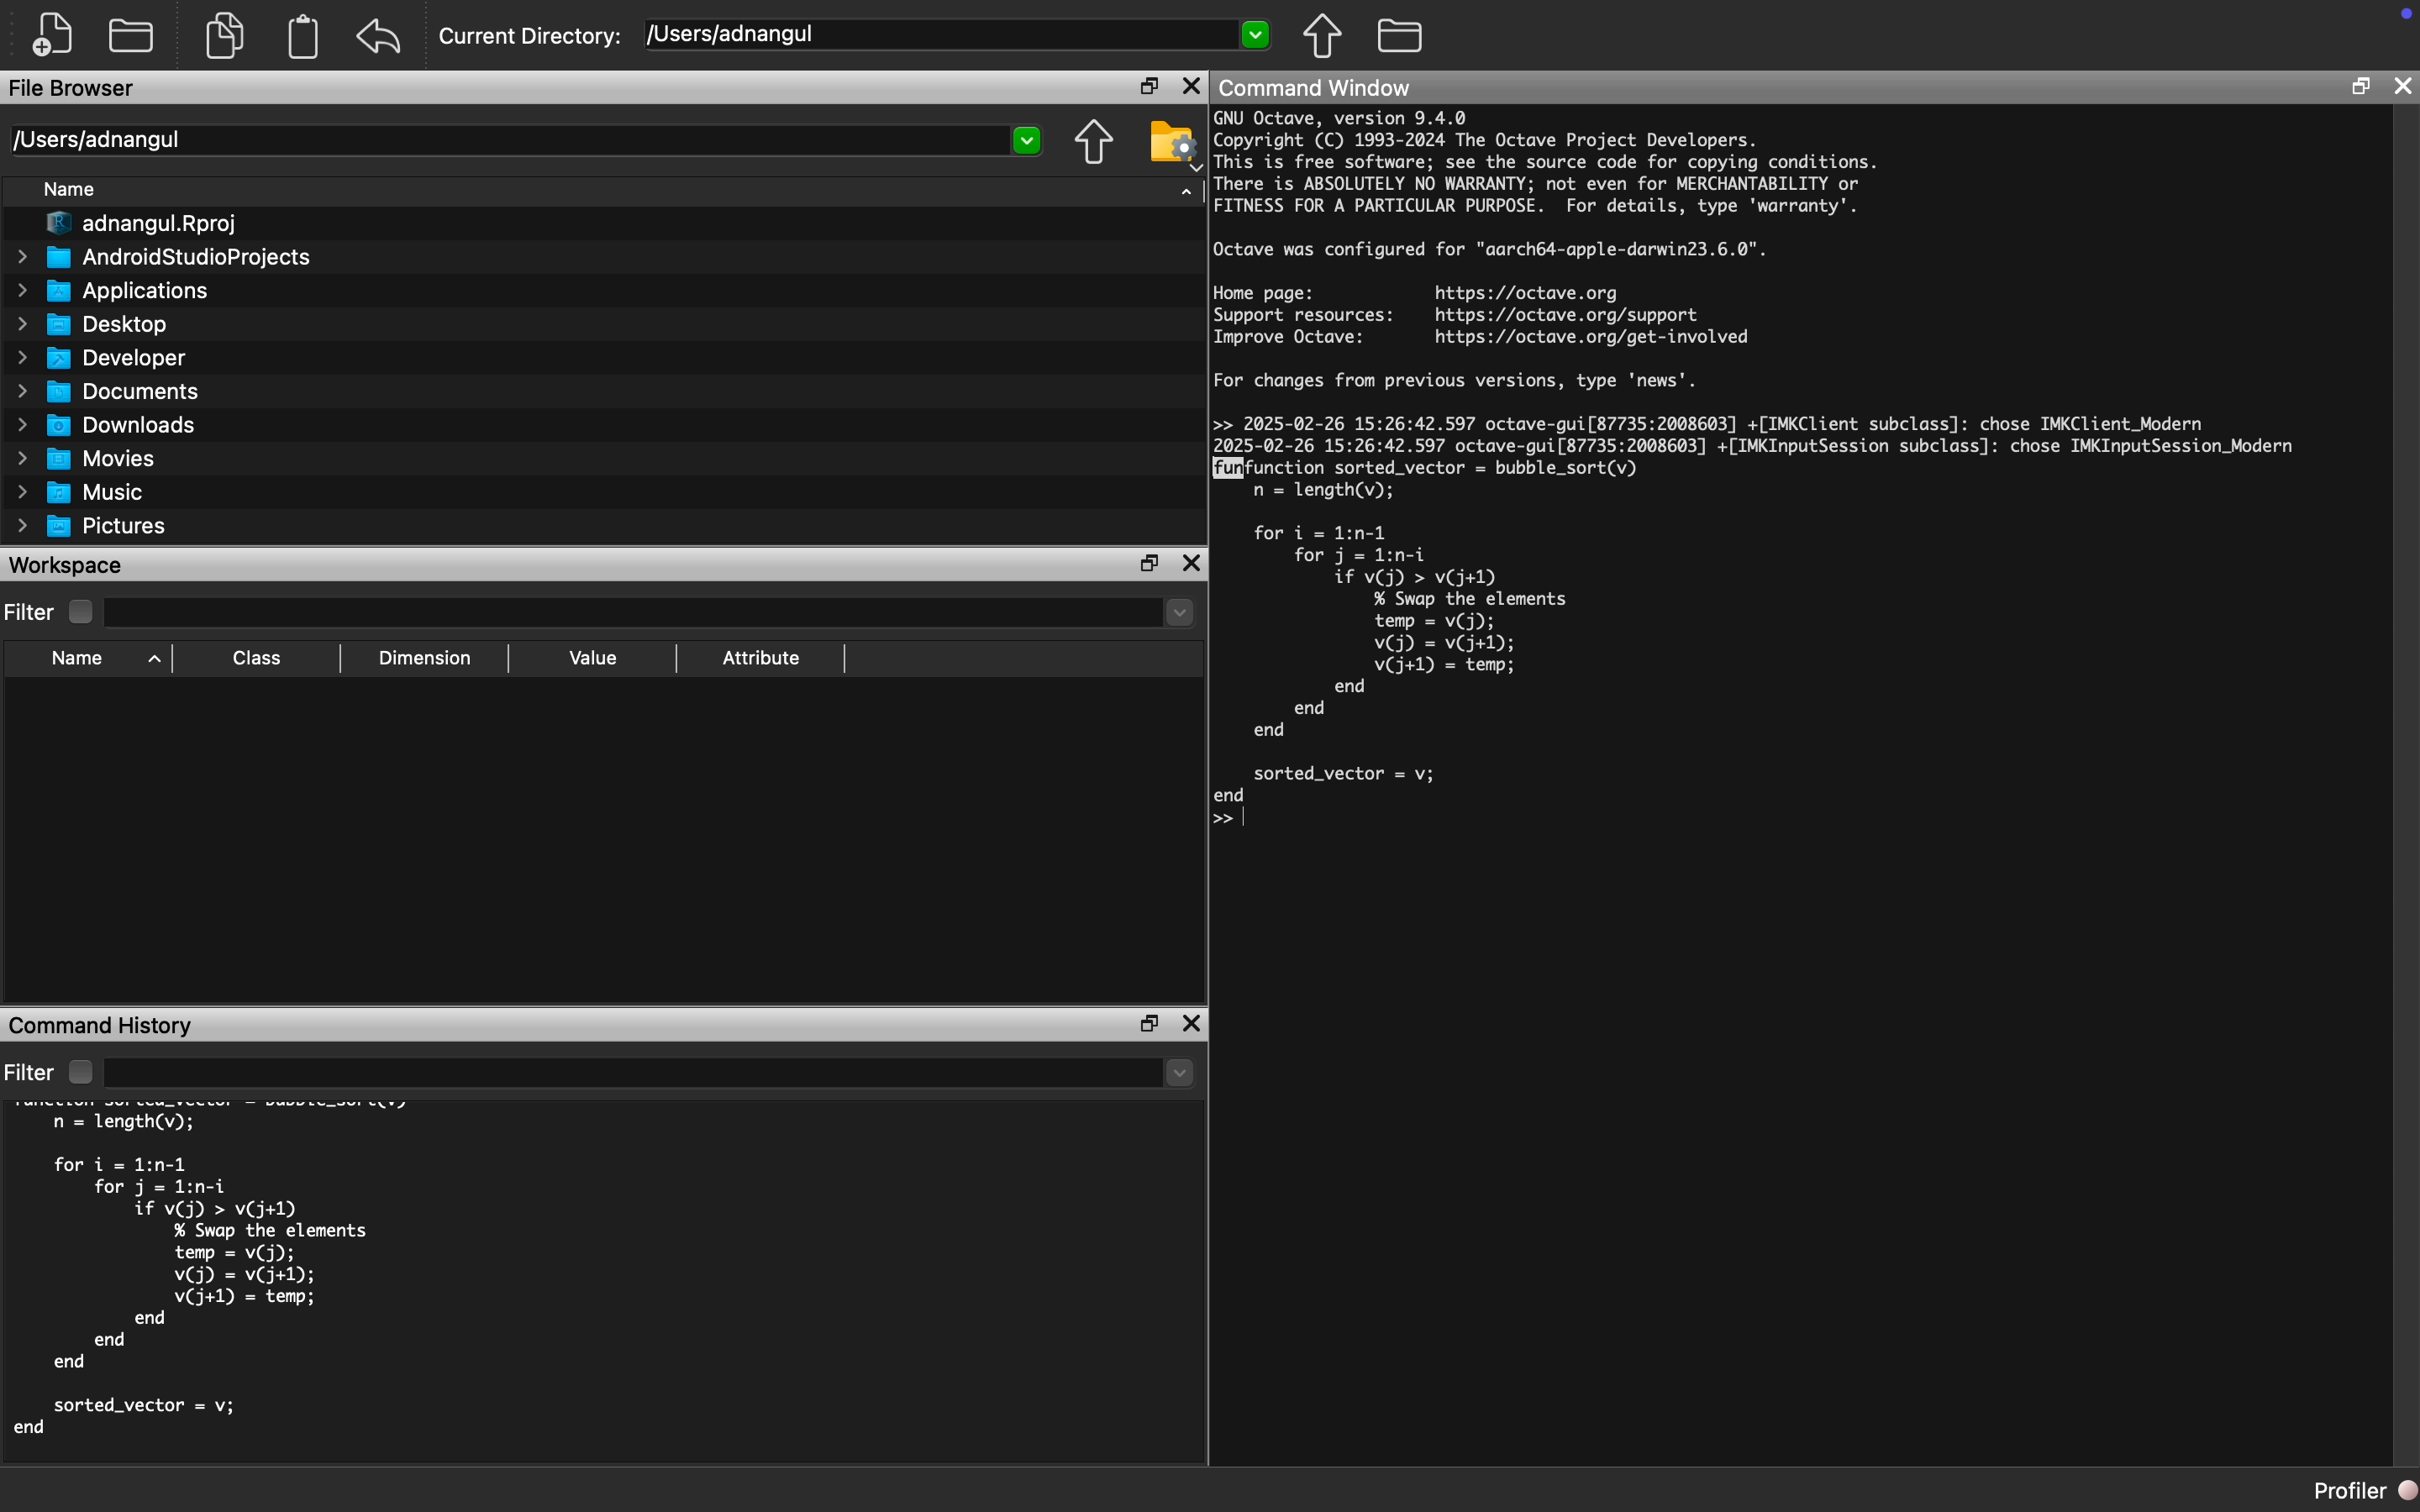 This screenshot has height=1512, width=2420. Describe the element at coordinates (80, 1072) in the screenshot. I see `Checkbox` at that location.